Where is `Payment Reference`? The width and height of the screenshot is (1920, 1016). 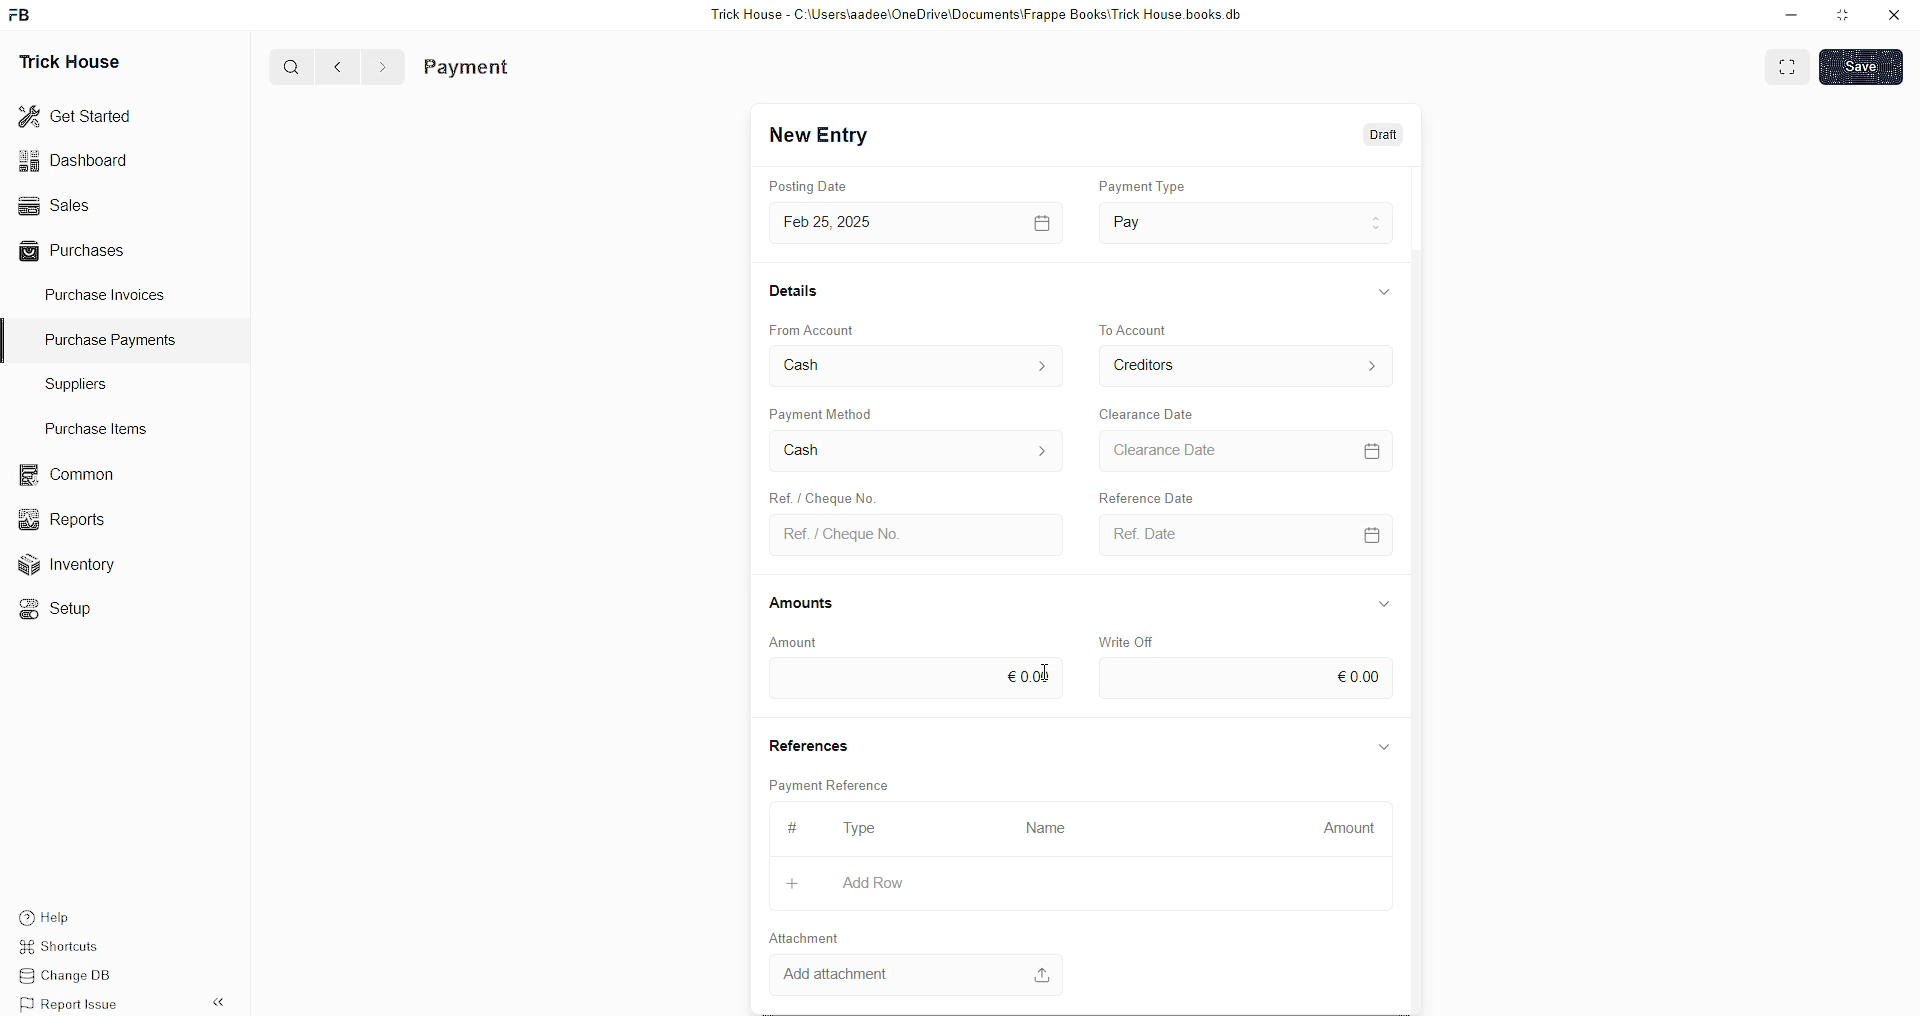
Payment Reference is located at coordinates (833, 784).